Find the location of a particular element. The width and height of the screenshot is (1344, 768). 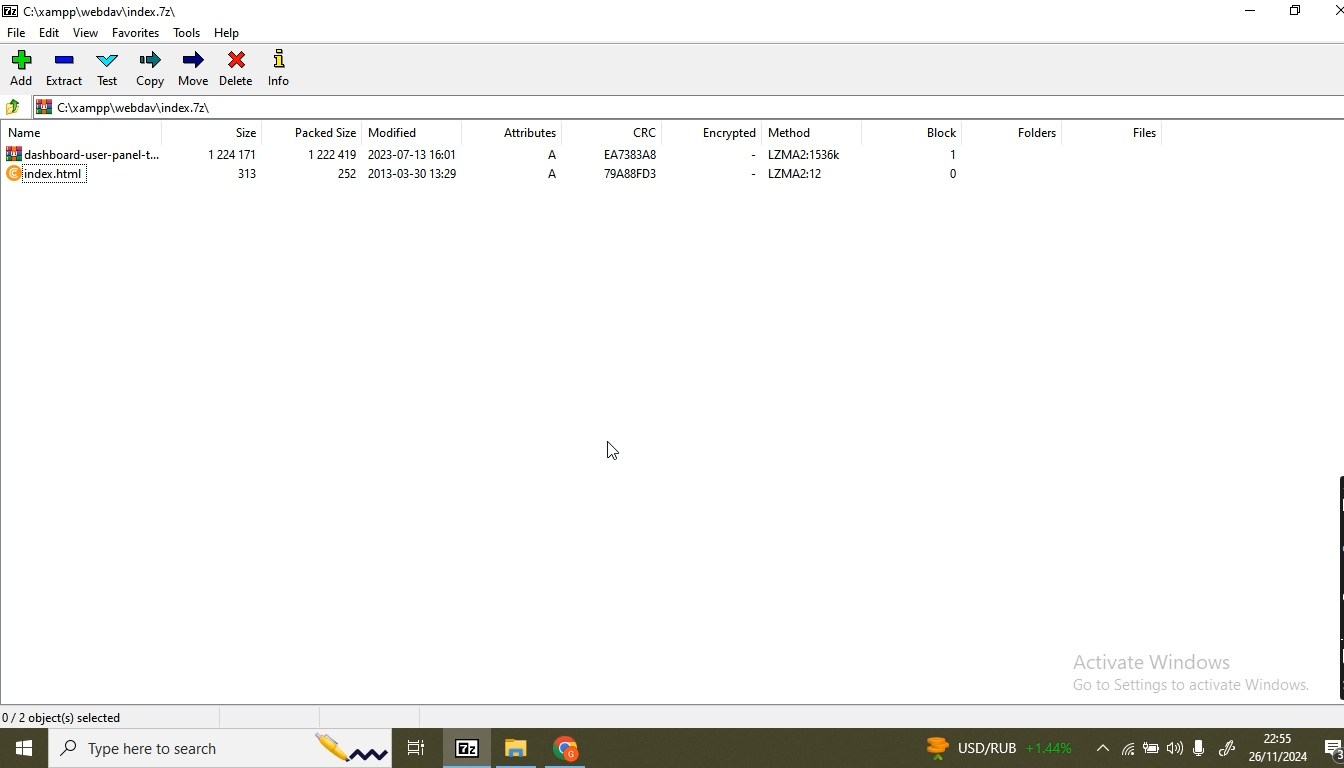

size is located at coordinates (240, 132).